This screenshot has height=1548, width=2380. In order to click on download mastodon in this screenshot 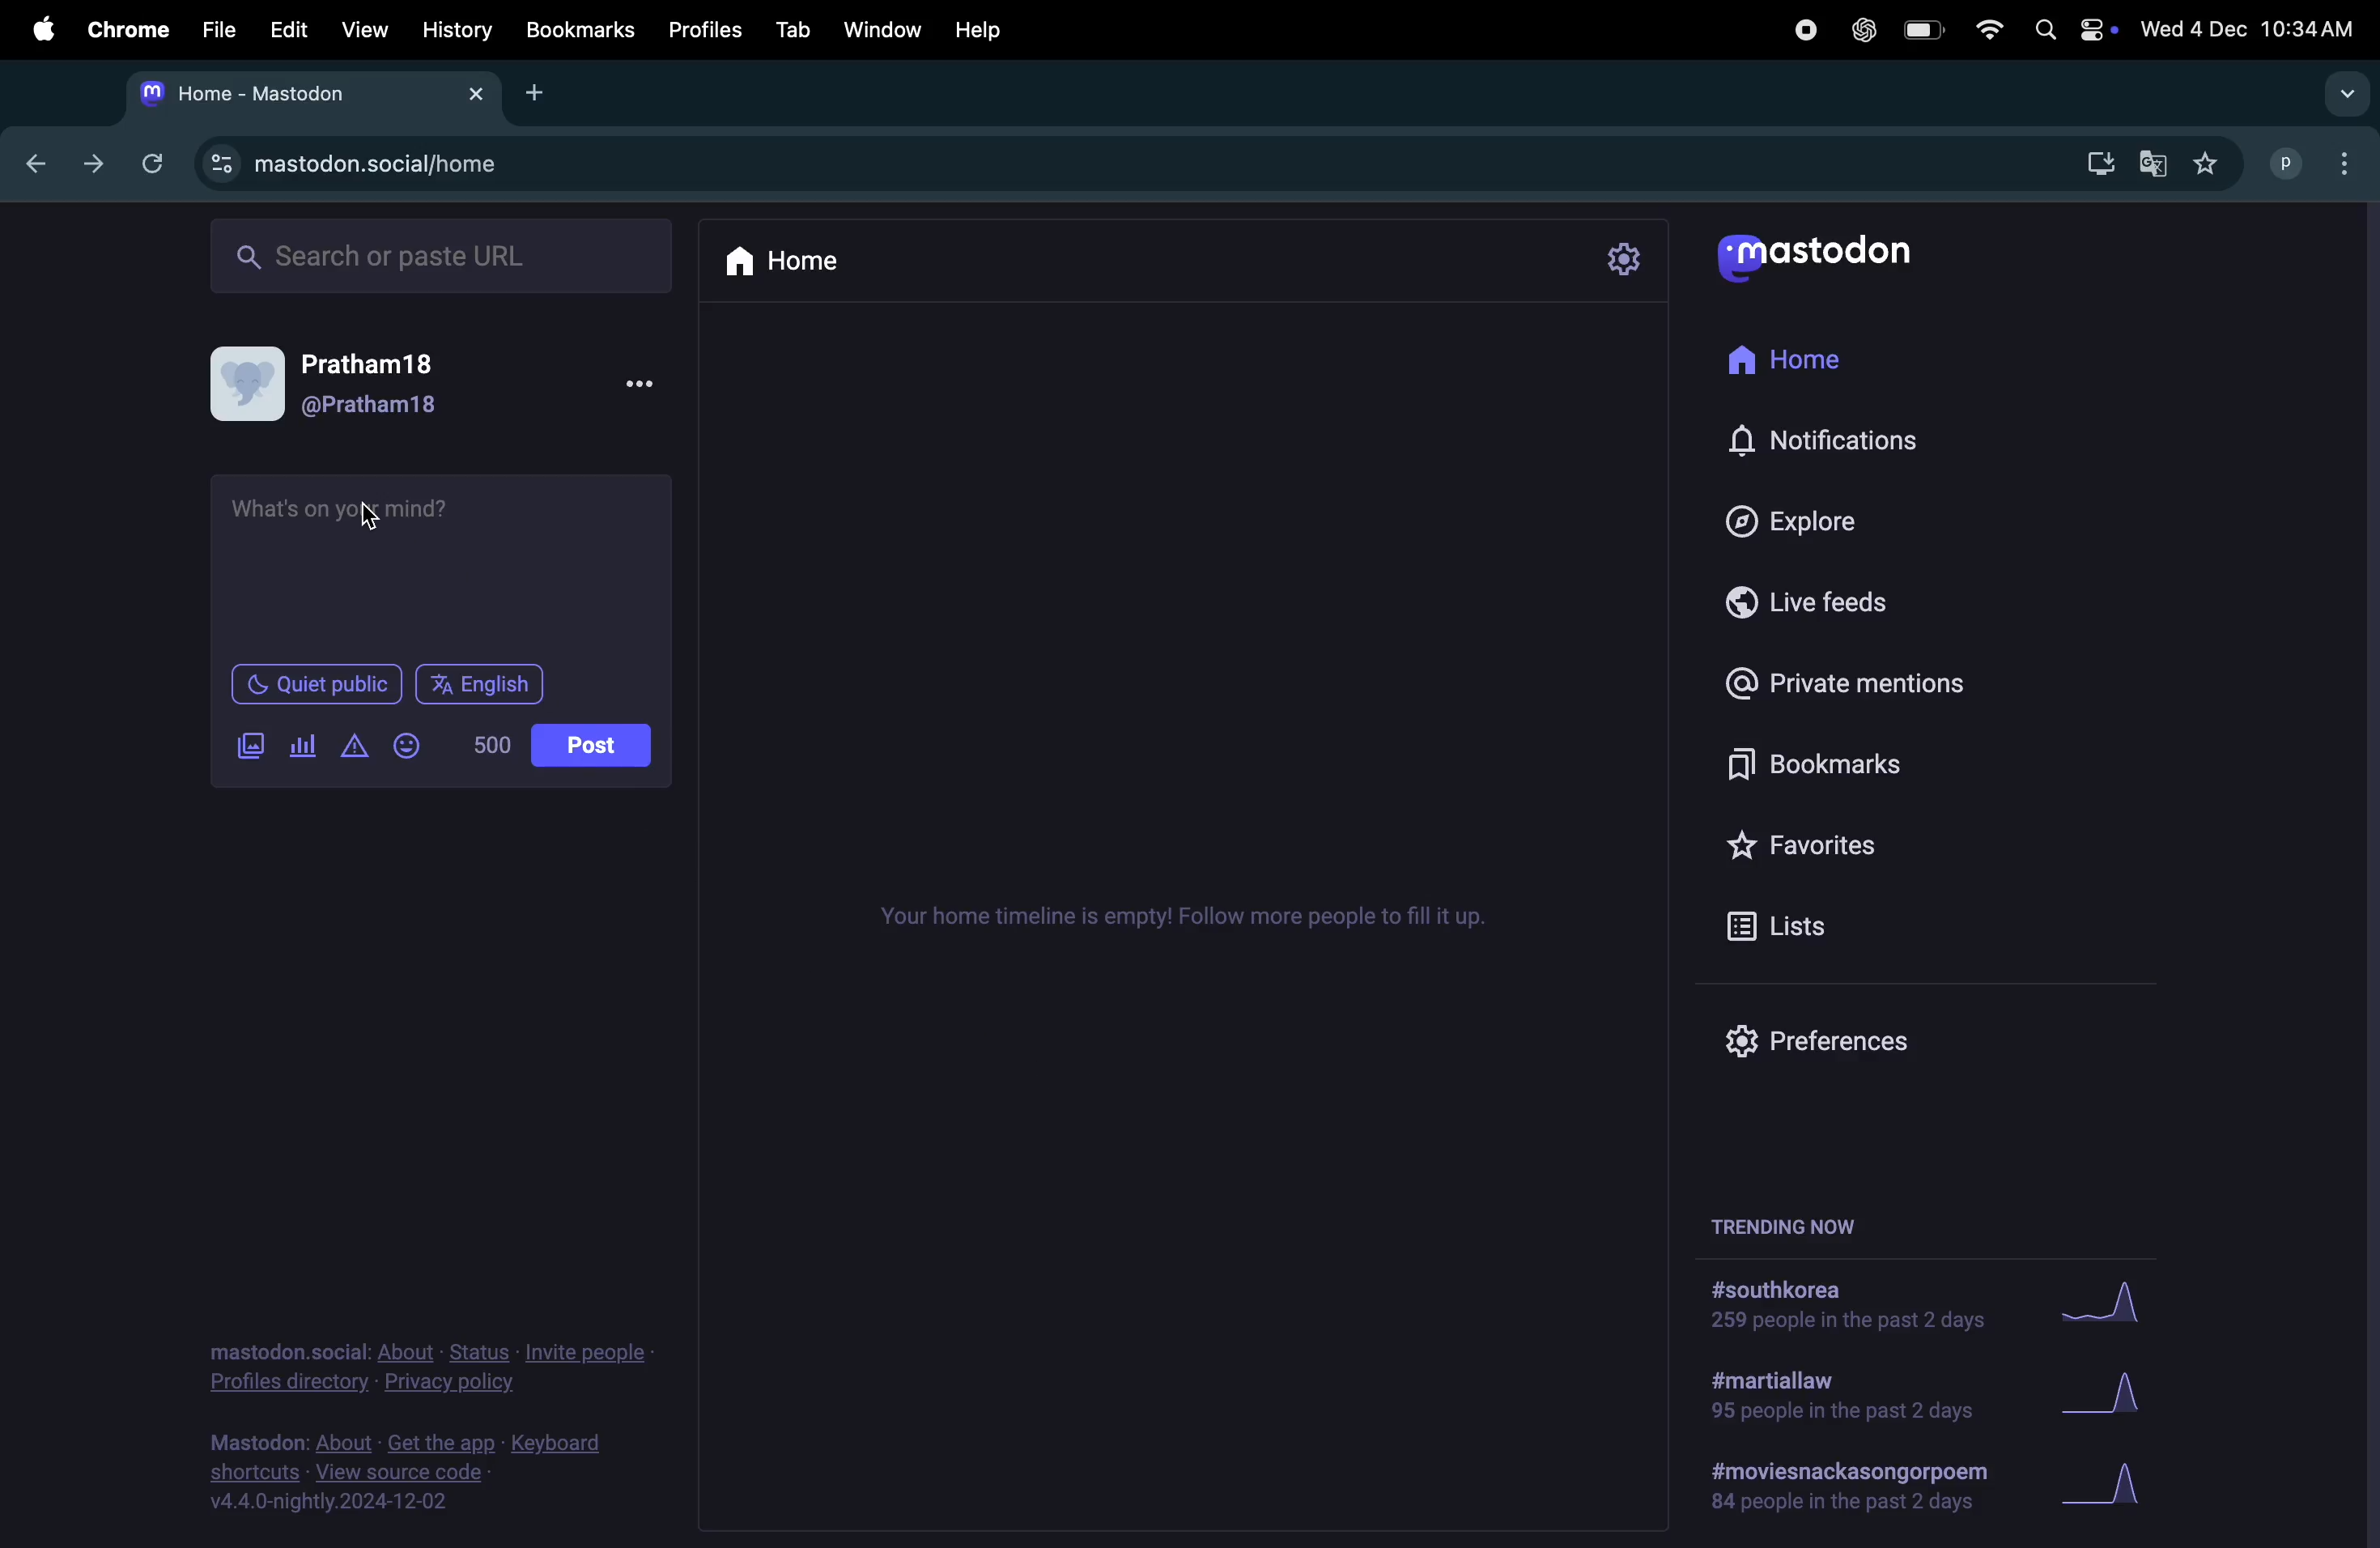, I will do `click(2092, 165)`.